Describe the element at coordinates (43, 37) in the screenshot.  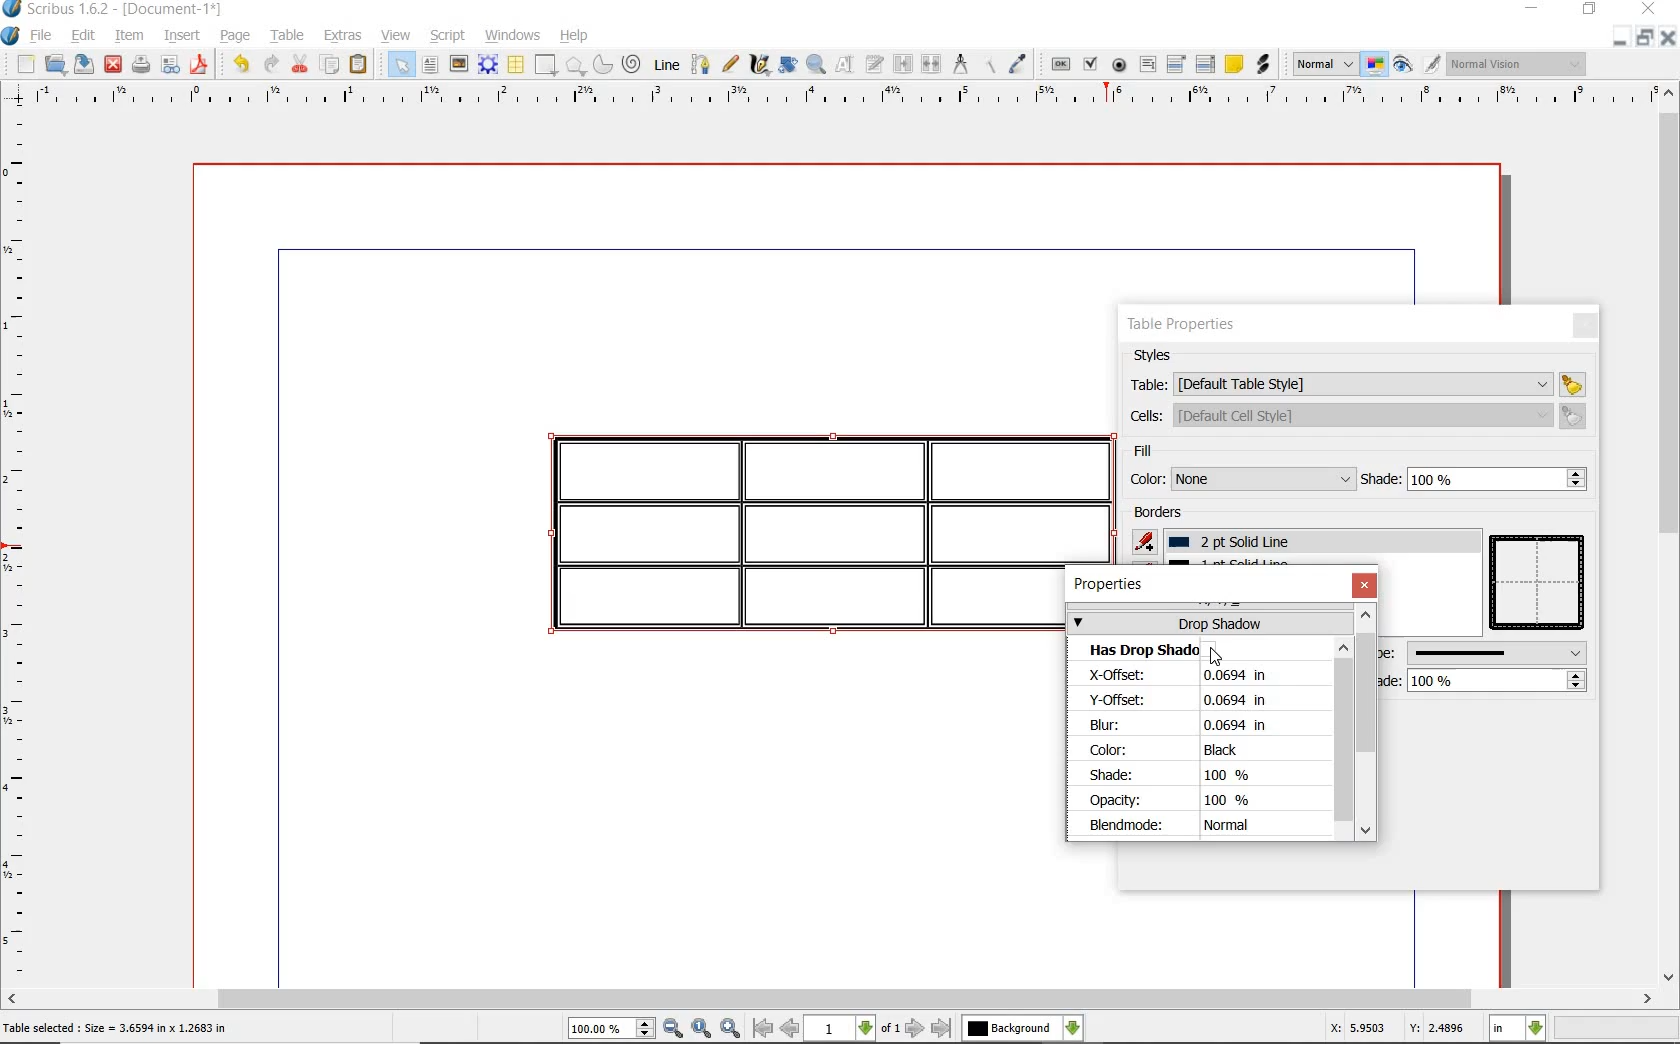
I see `file` at that location.